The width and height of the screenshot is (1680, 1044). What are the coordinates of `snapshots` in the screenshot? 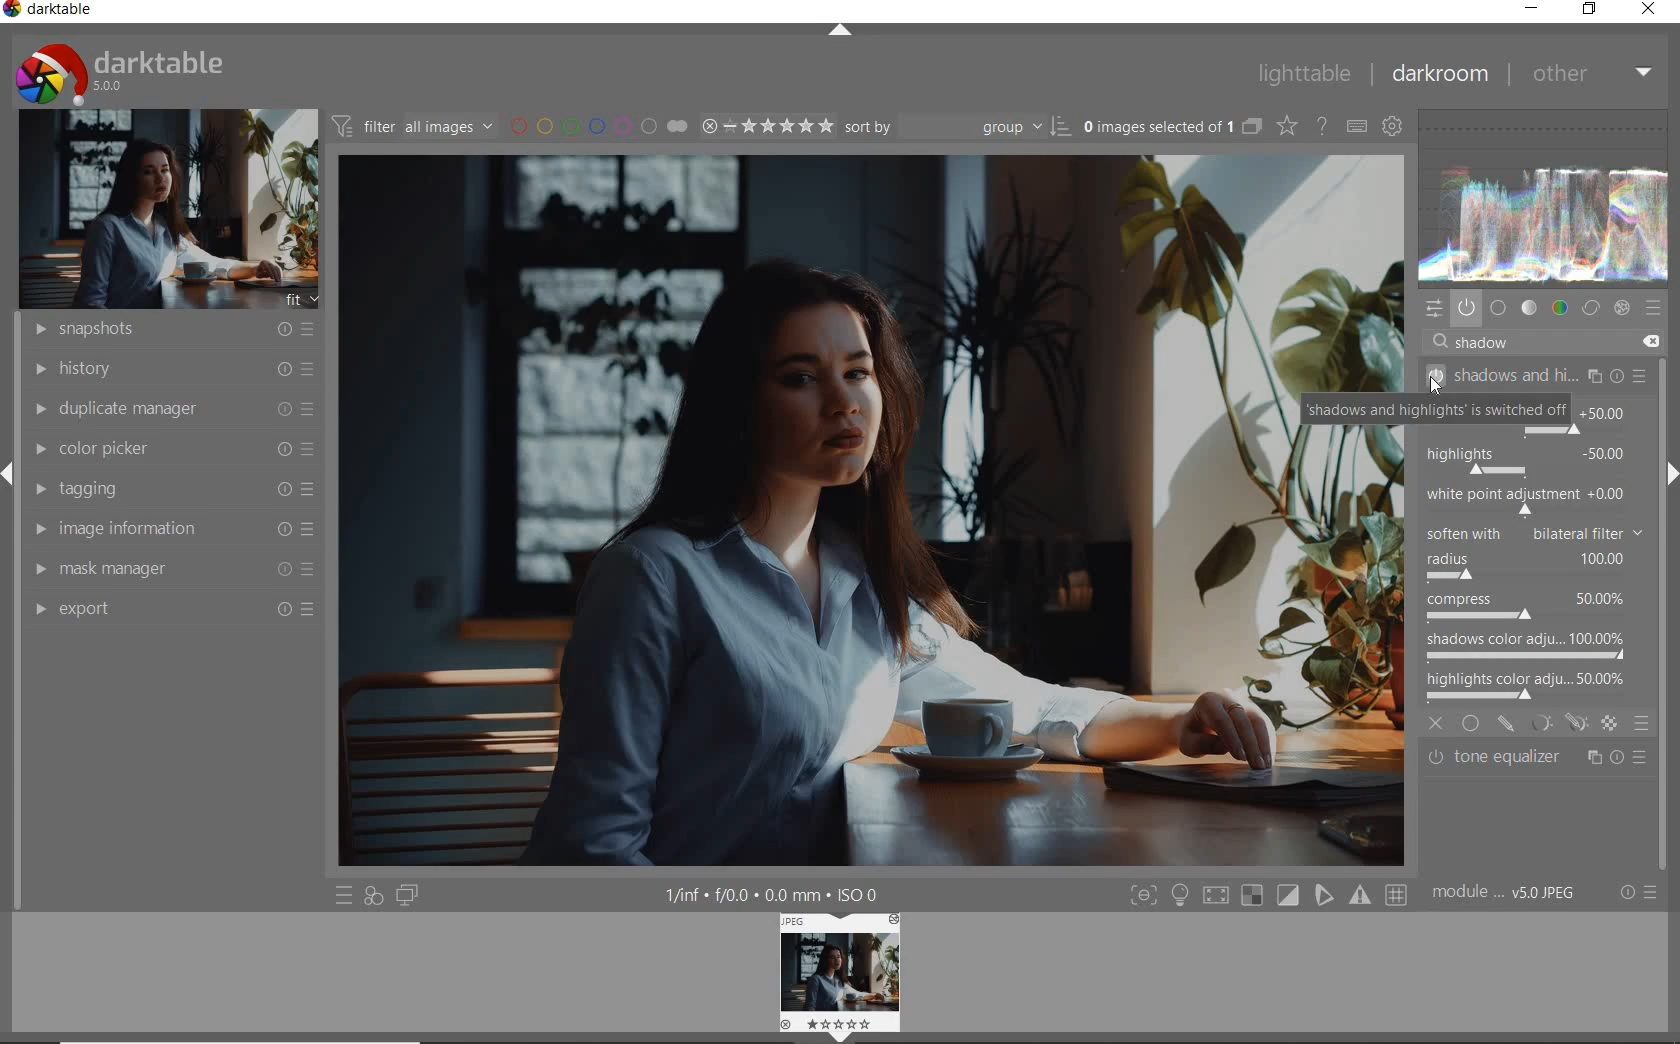 It's located at (167, 330).